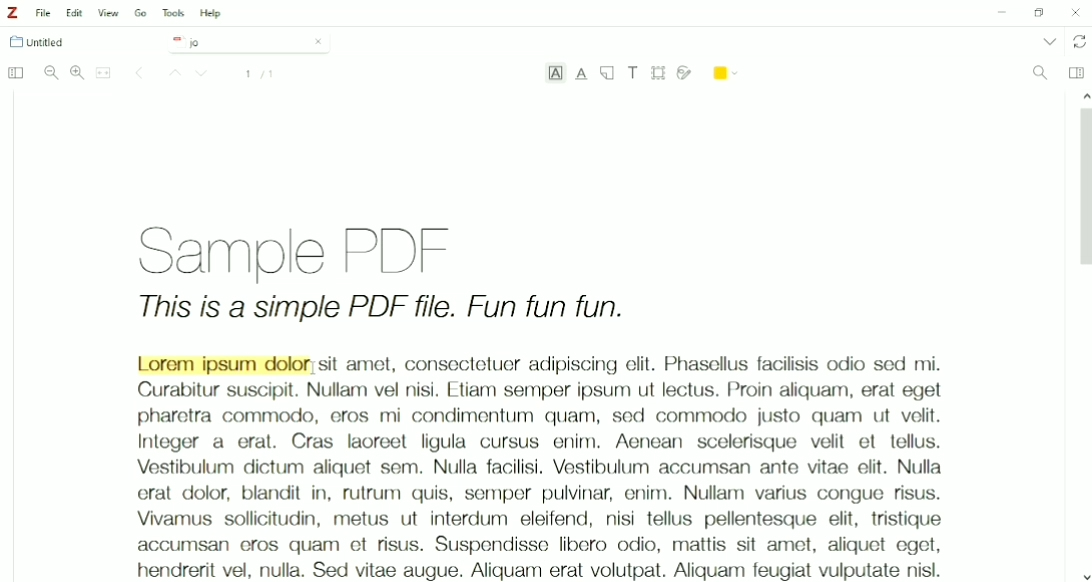 Image resolution: width=1092 pixels, height=582 pixels. What do you see at coordinates (1076, 72) in the screenshot?
I see `Toggle Context Pane` at bounding box center [1076, 72].